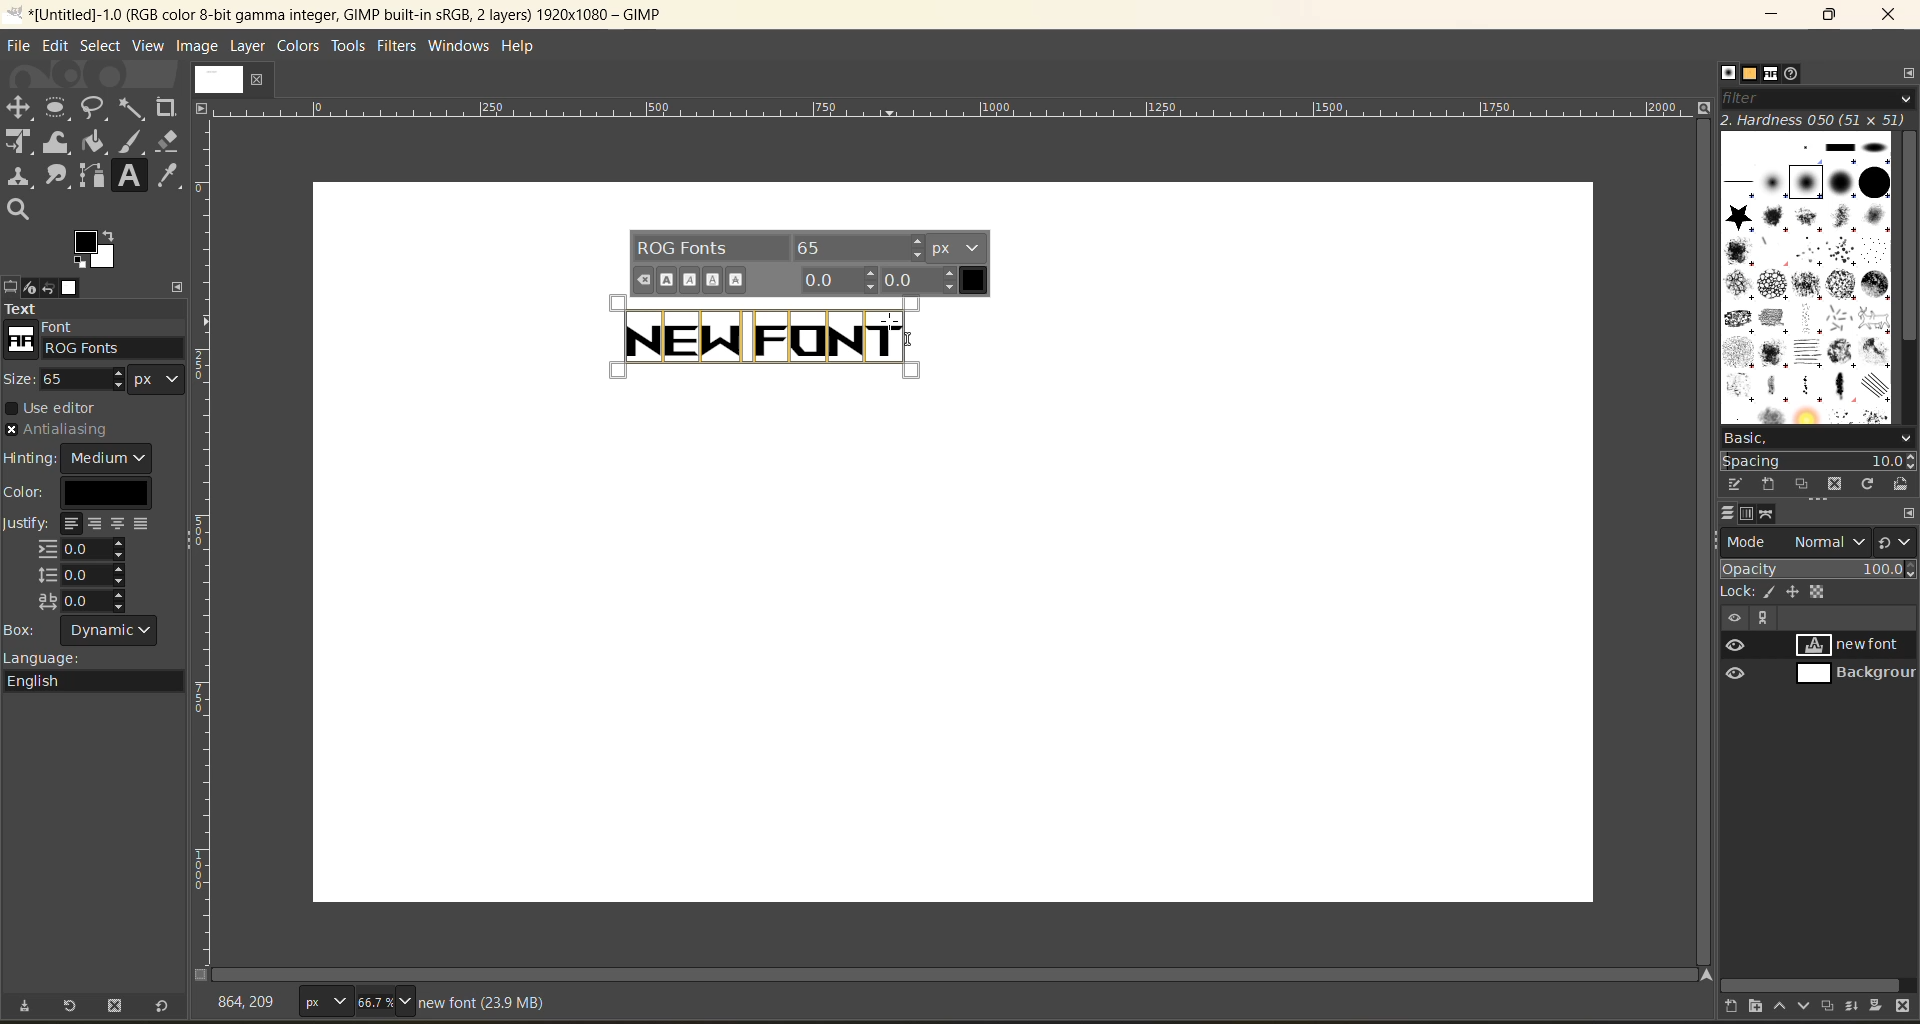 The width and height of the screenshot is (1920, 1024). Describe the element at coordinates (1733, 618) in the screenshot. I see `hide` at that location.